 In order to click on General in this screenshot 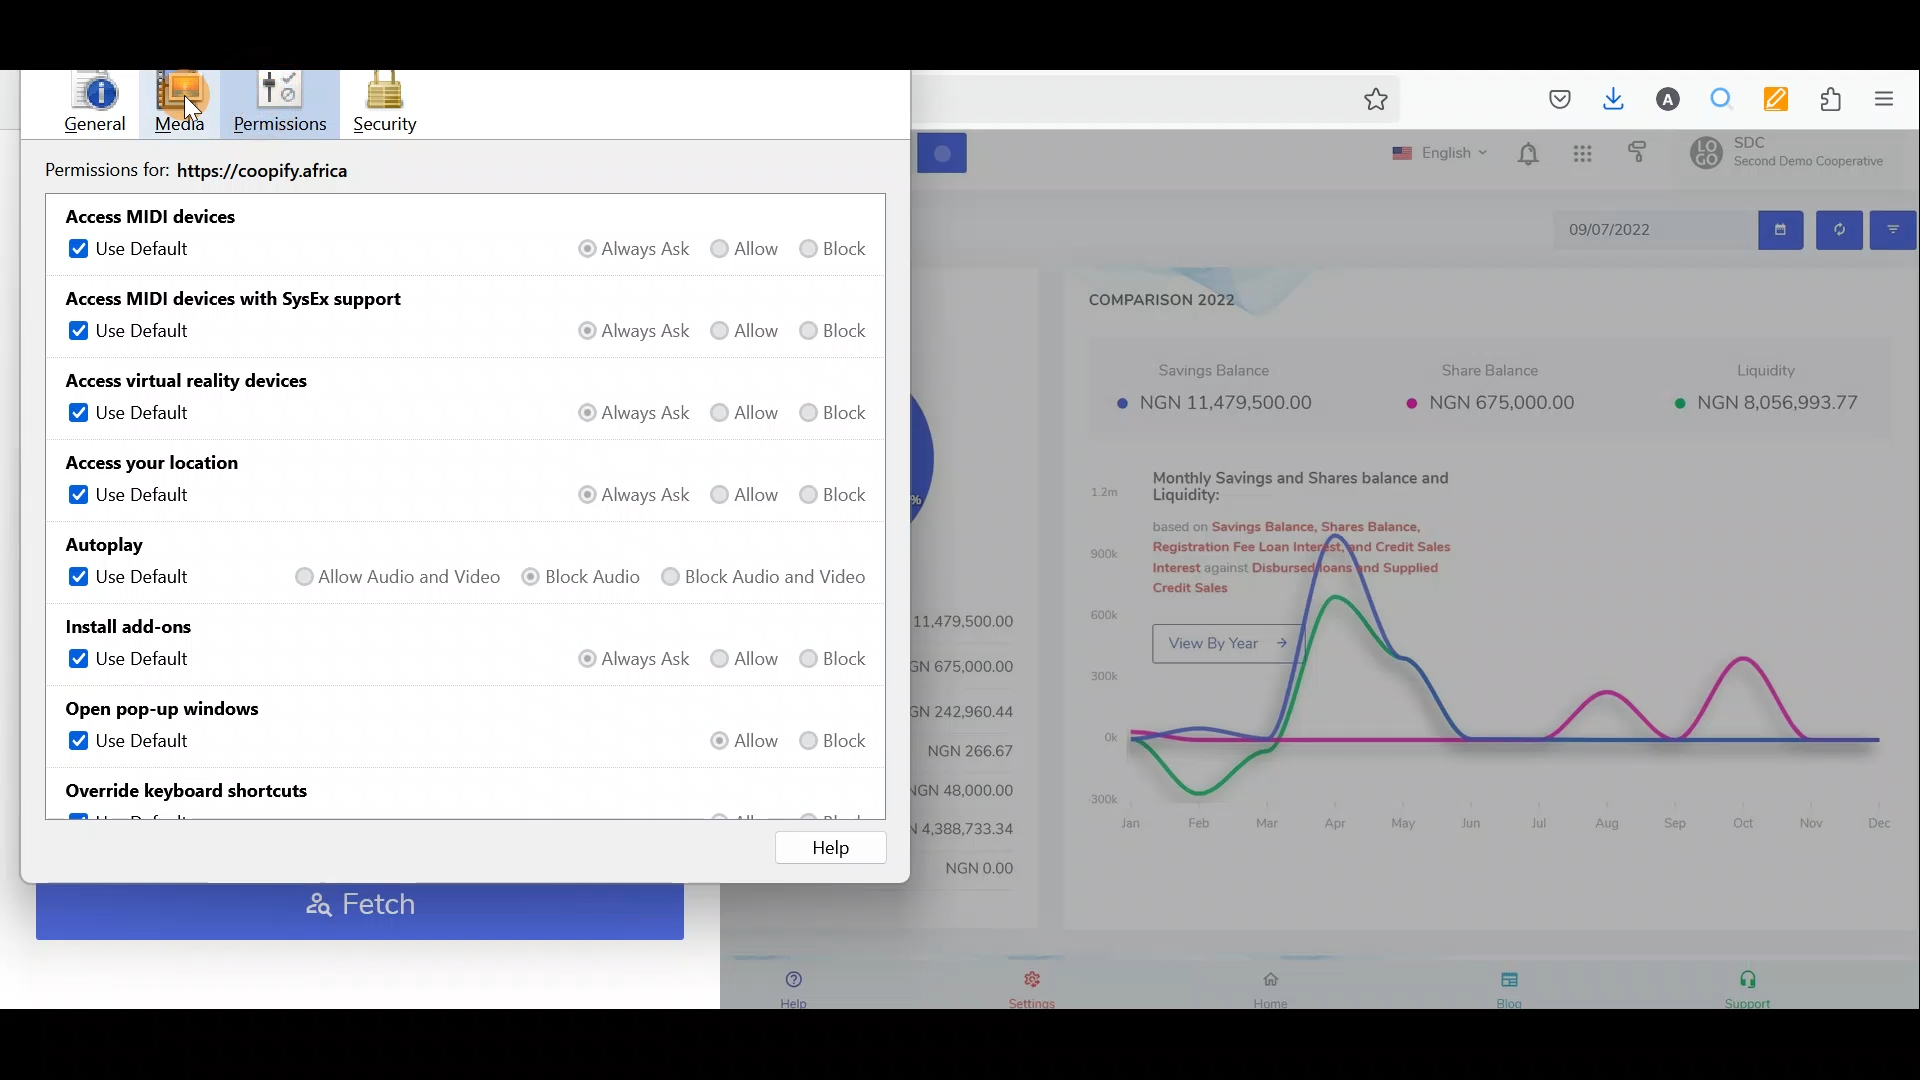, I will do `click(97, 107)`.